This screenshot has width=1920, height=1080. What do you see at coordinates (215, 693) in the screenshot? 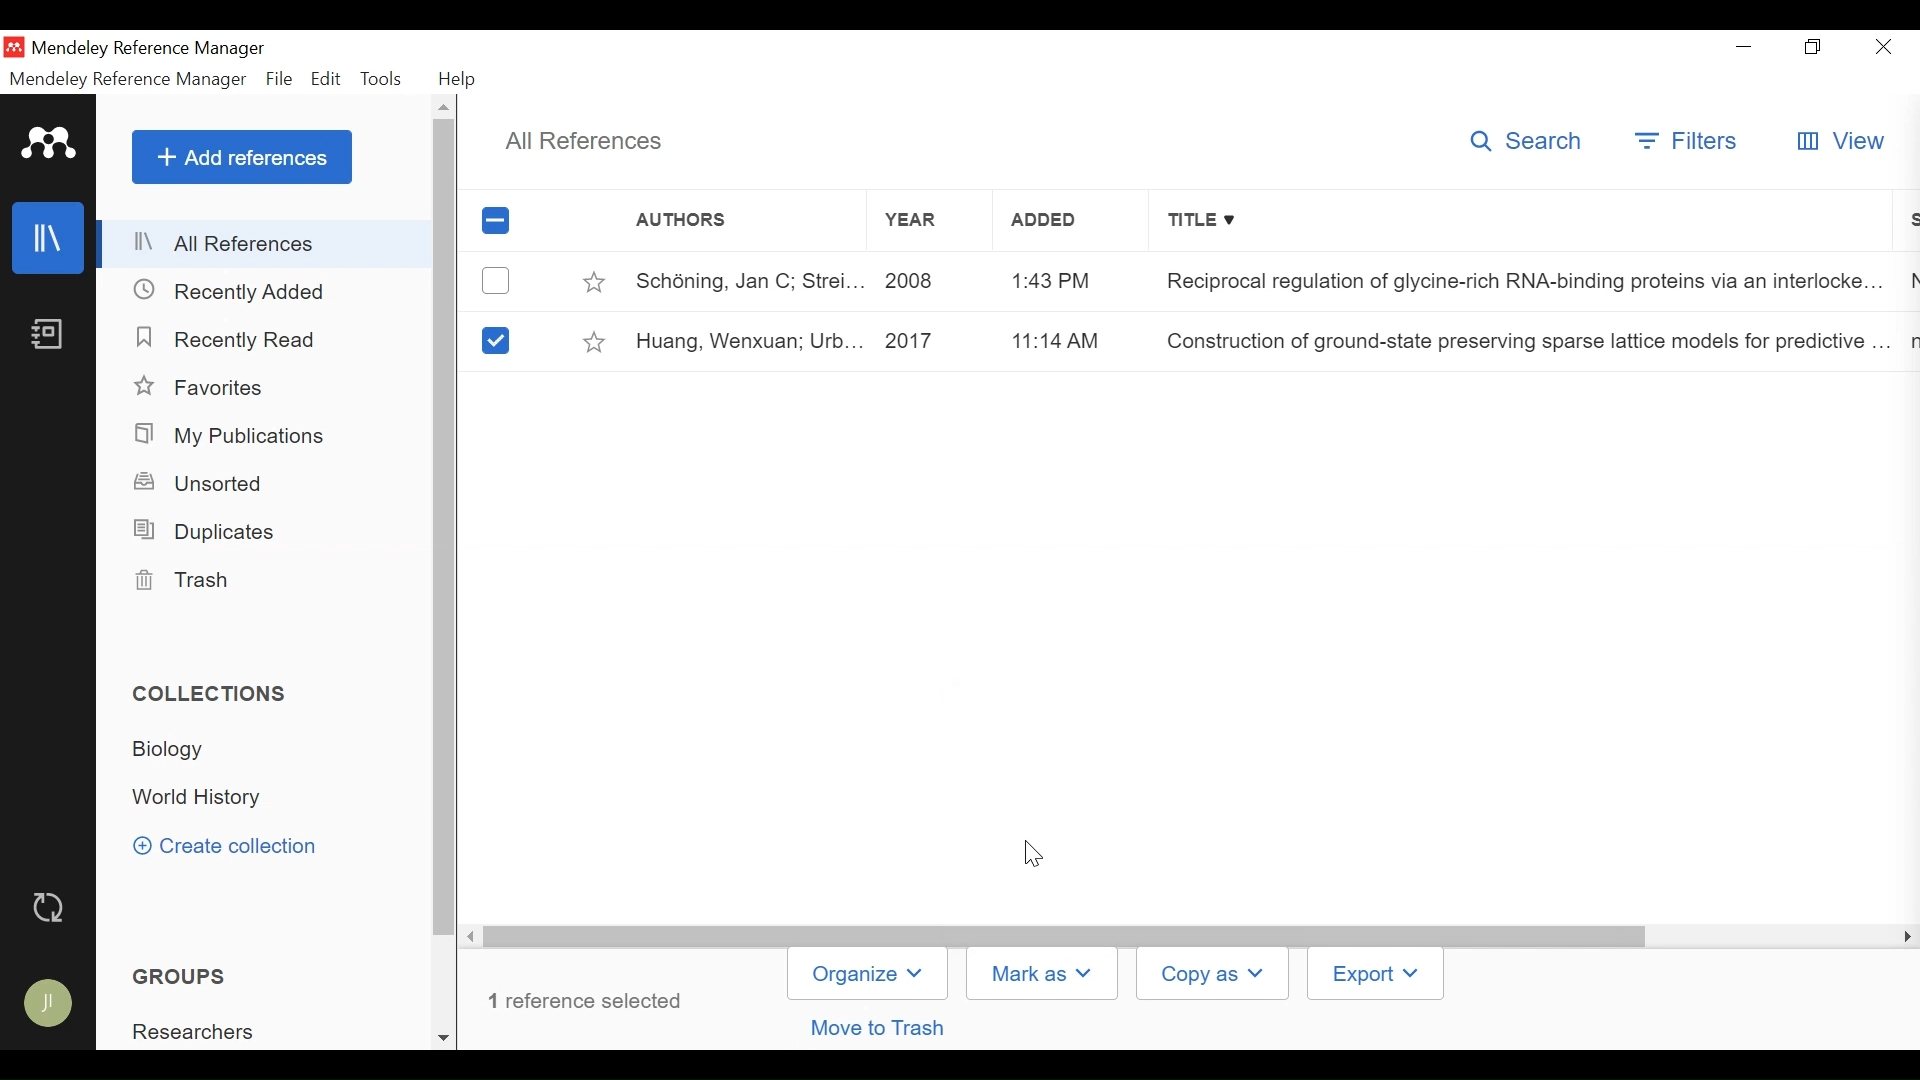
I see `Collection` at bounding box center [215, 693].